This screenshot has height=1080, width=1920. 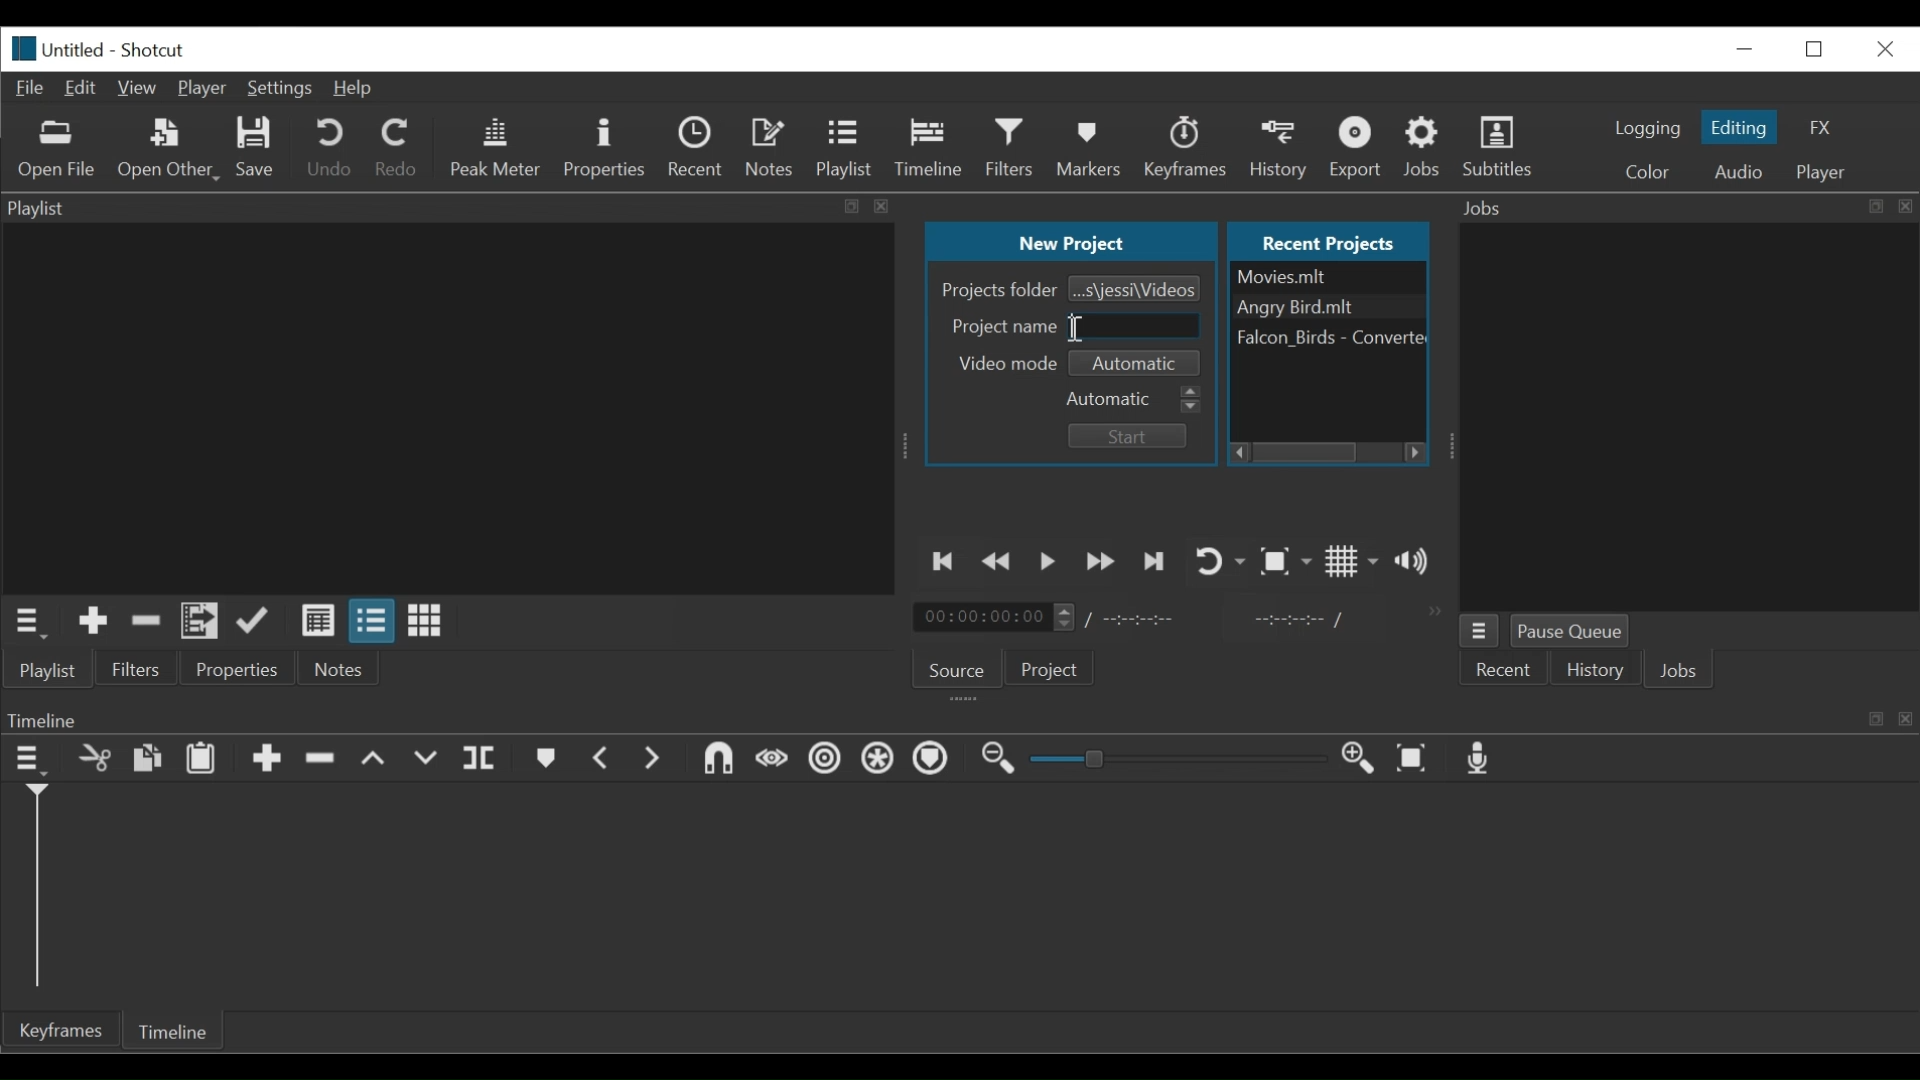 I want to click on Shotcut, so click(x=158, y=49).